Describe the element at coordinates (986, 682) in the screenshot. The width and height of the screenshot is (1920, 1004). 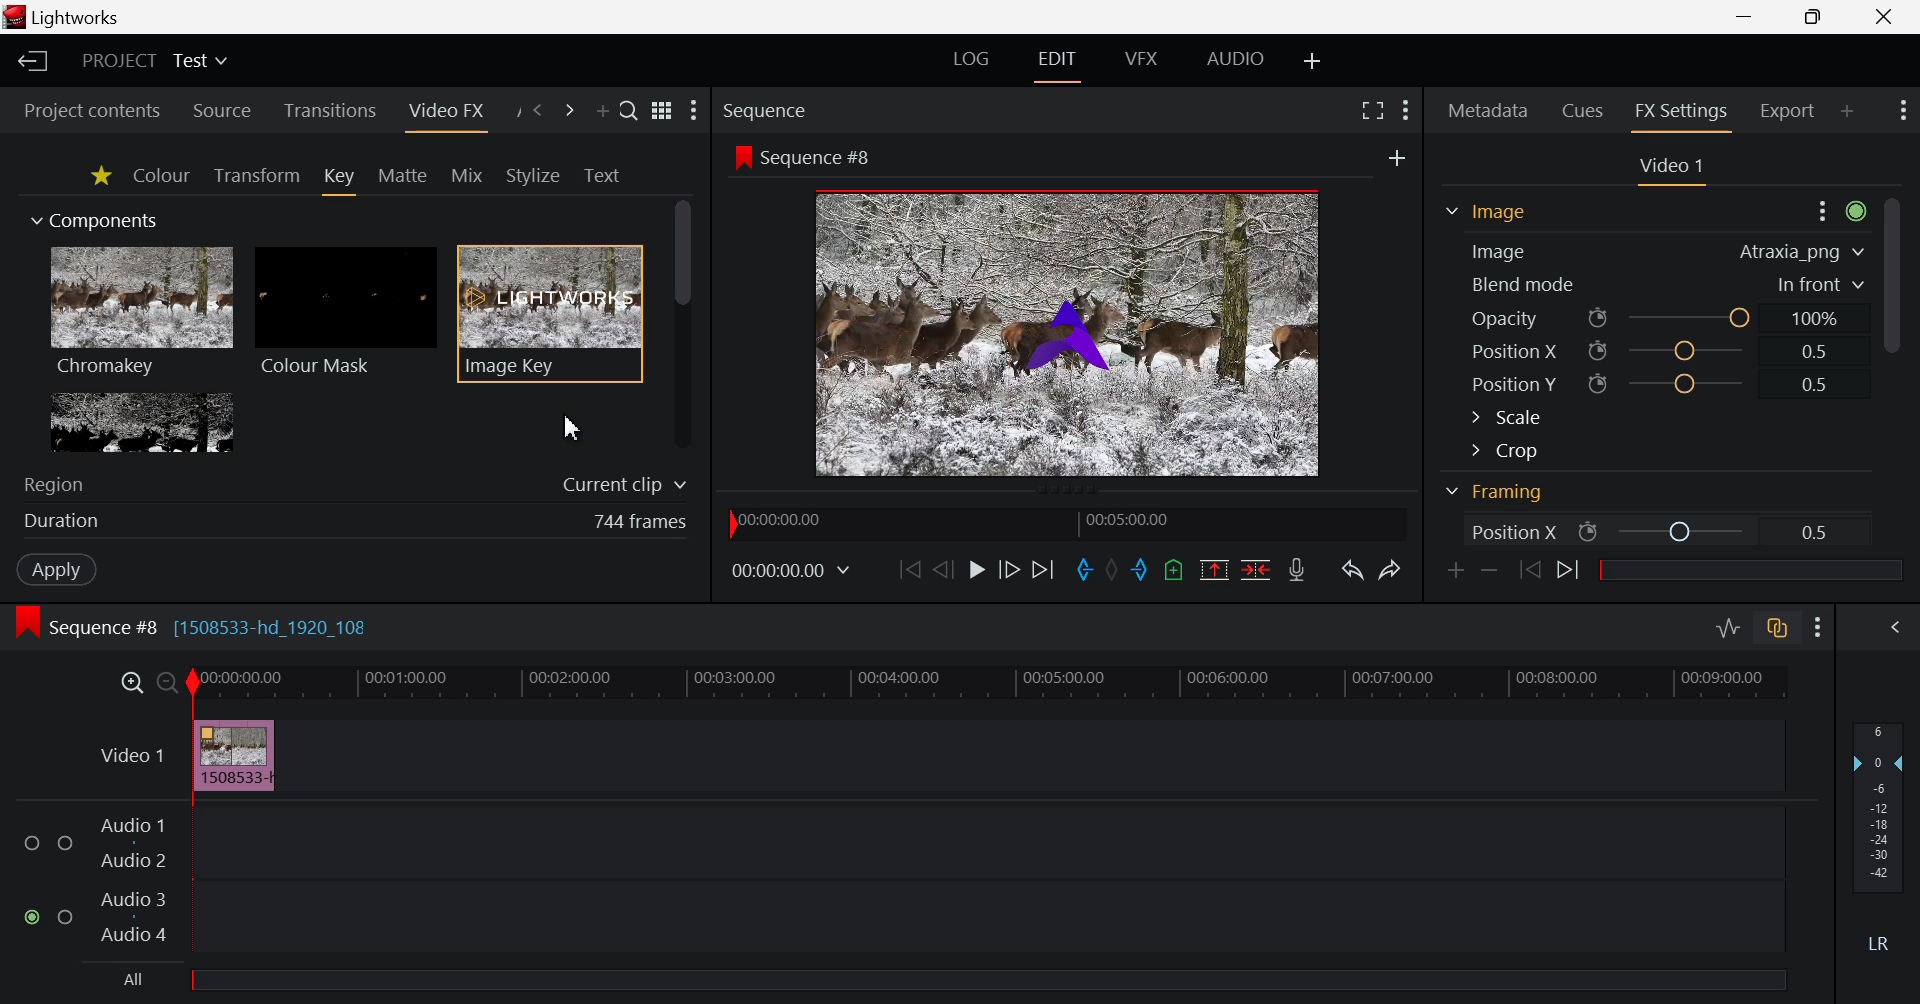
I see `Timeline Track` at that location.